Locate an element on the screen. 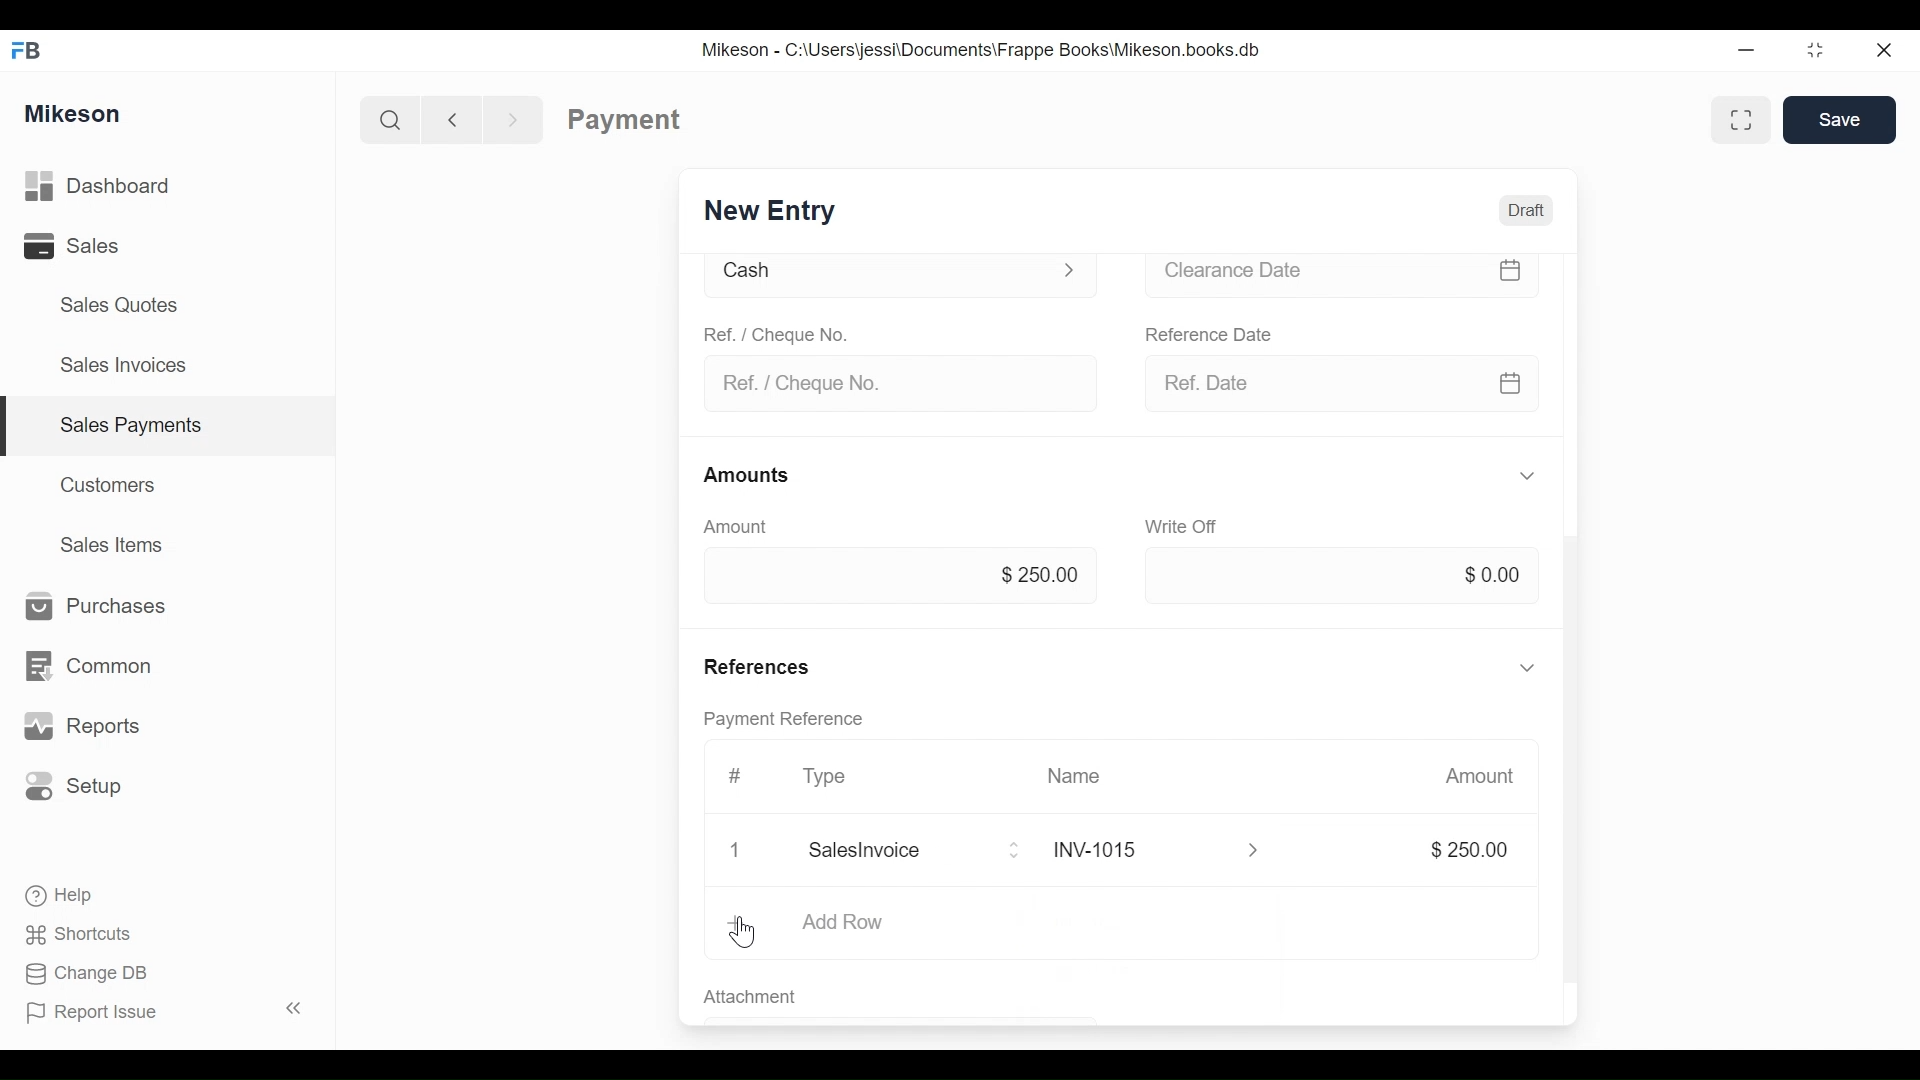 This screenshot has width=1920, height=1080. Dashboard is located at coordinates (131, 187).